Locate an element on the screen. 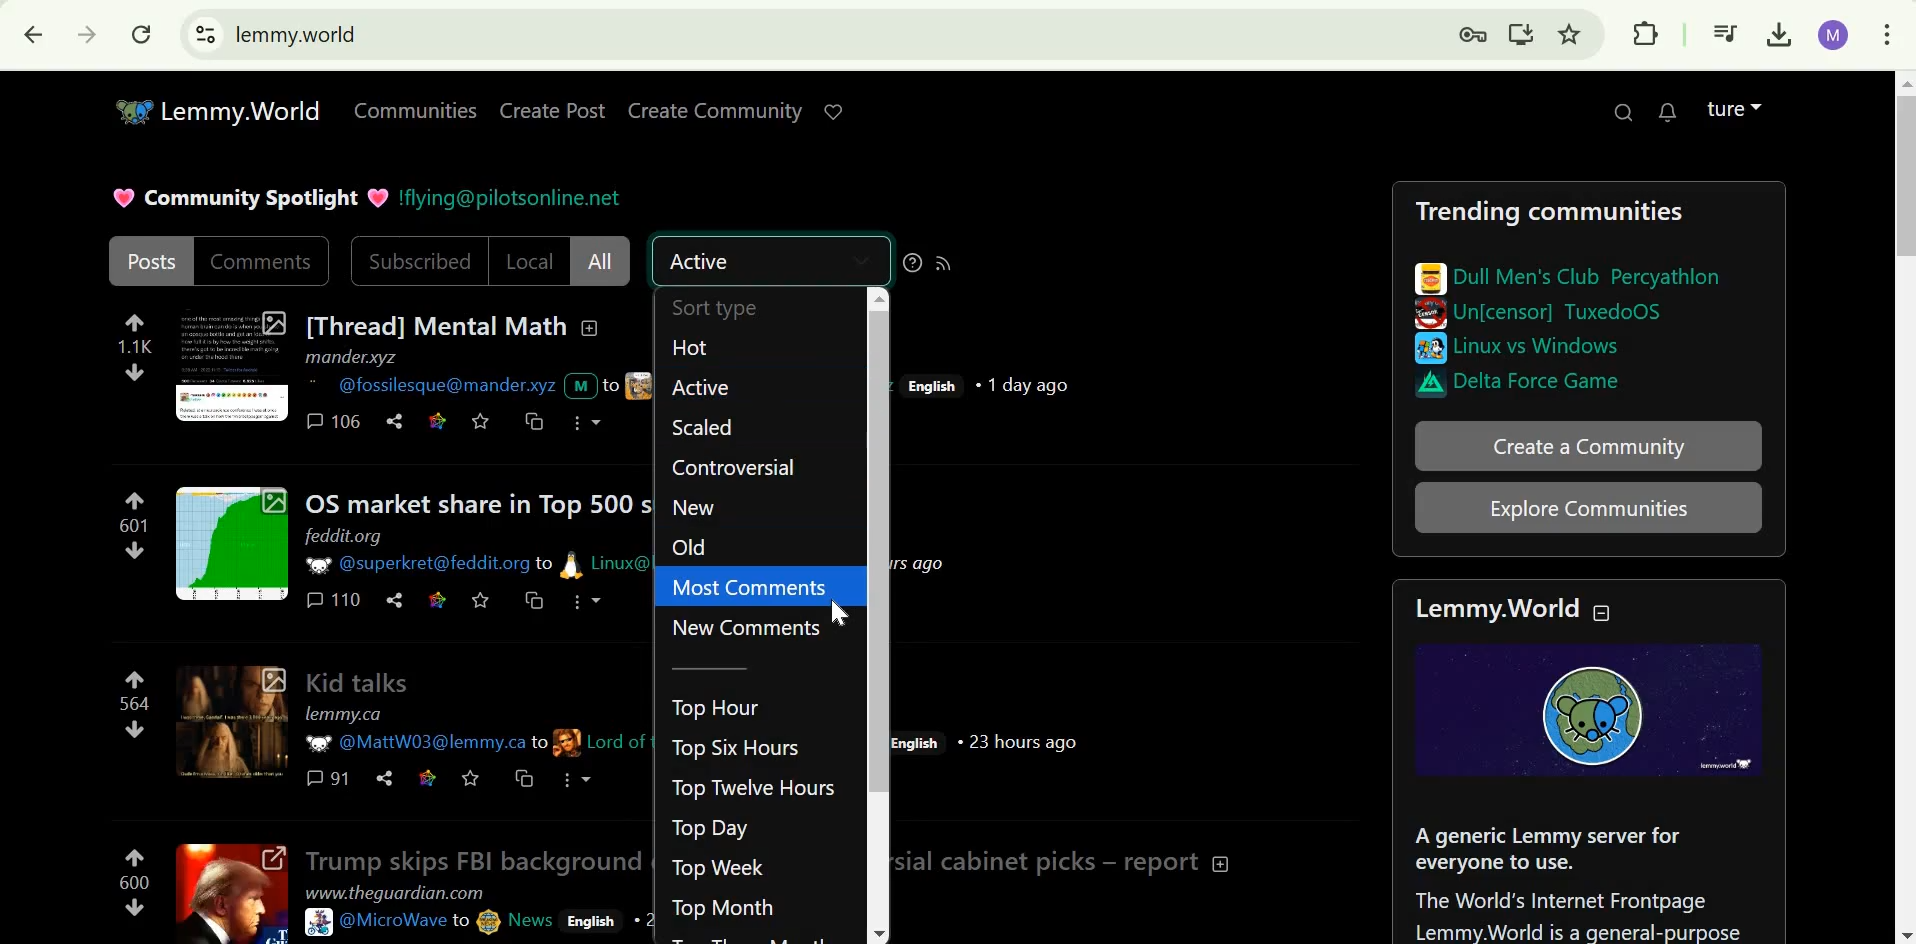  Search is located at coordinates (1620, 111).